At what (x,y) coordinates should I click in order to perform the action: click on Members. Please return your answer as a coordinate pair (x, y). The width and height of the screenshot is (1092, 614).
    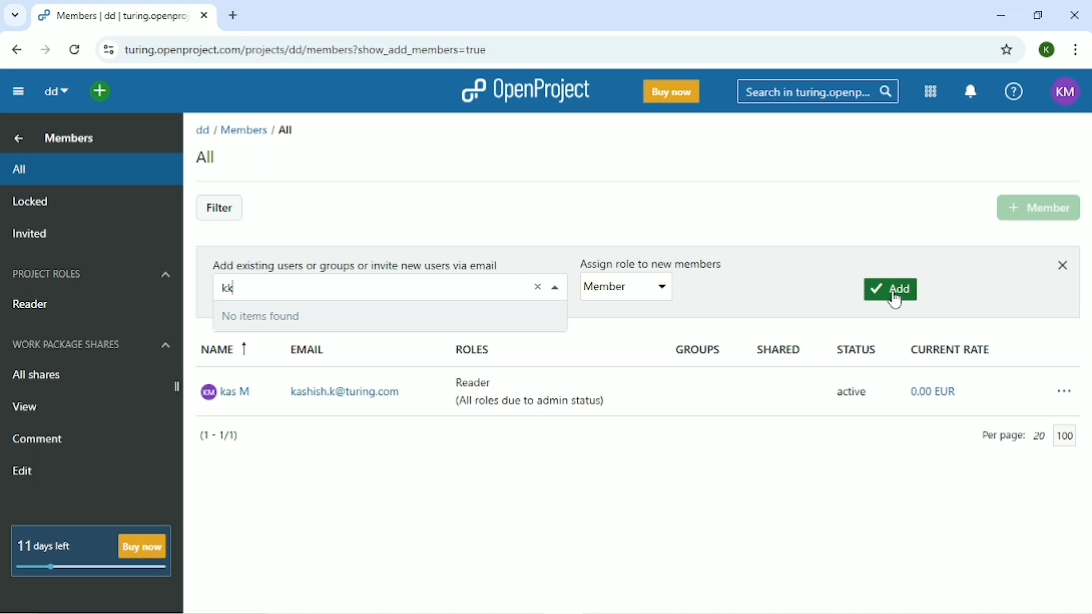
    Looking at the image, I should click on (71, 138).